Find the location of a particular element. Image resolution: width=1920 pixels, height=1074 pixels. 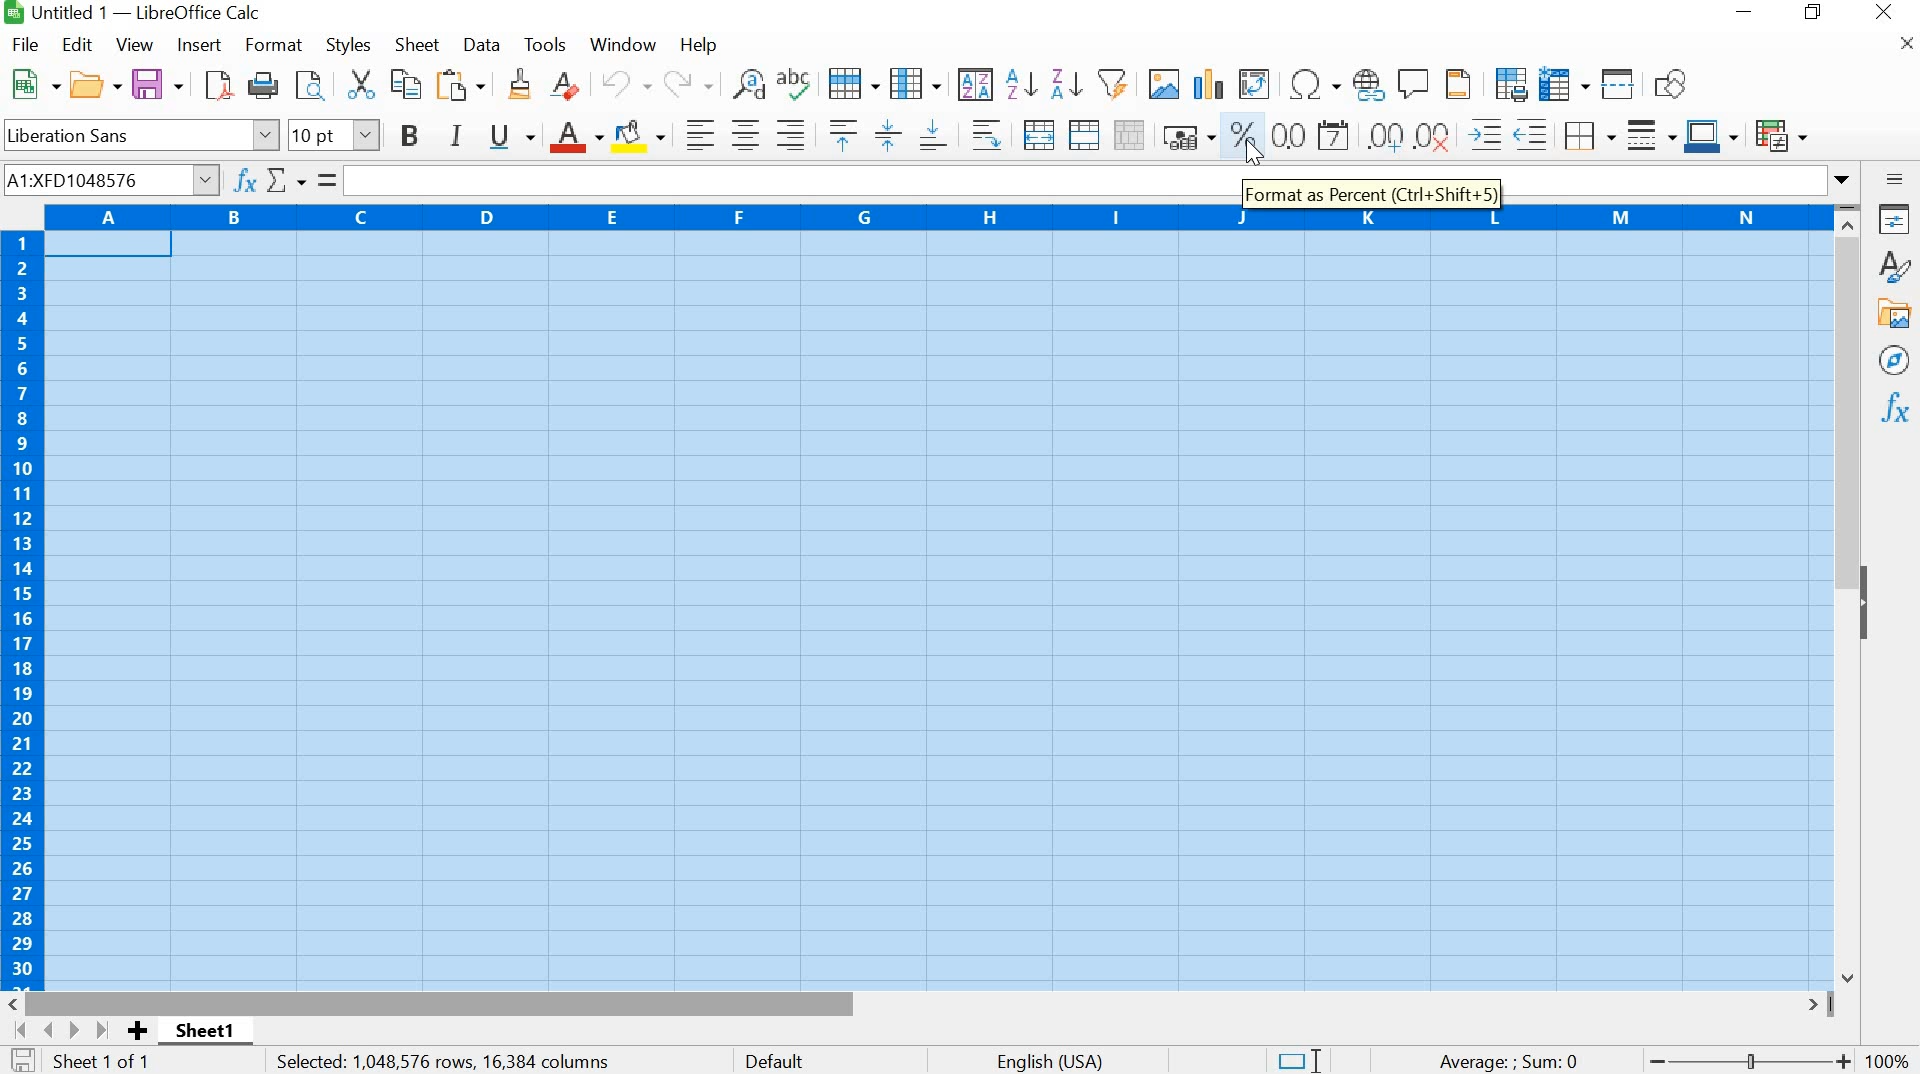

Column is located at coordinates (916, 86).